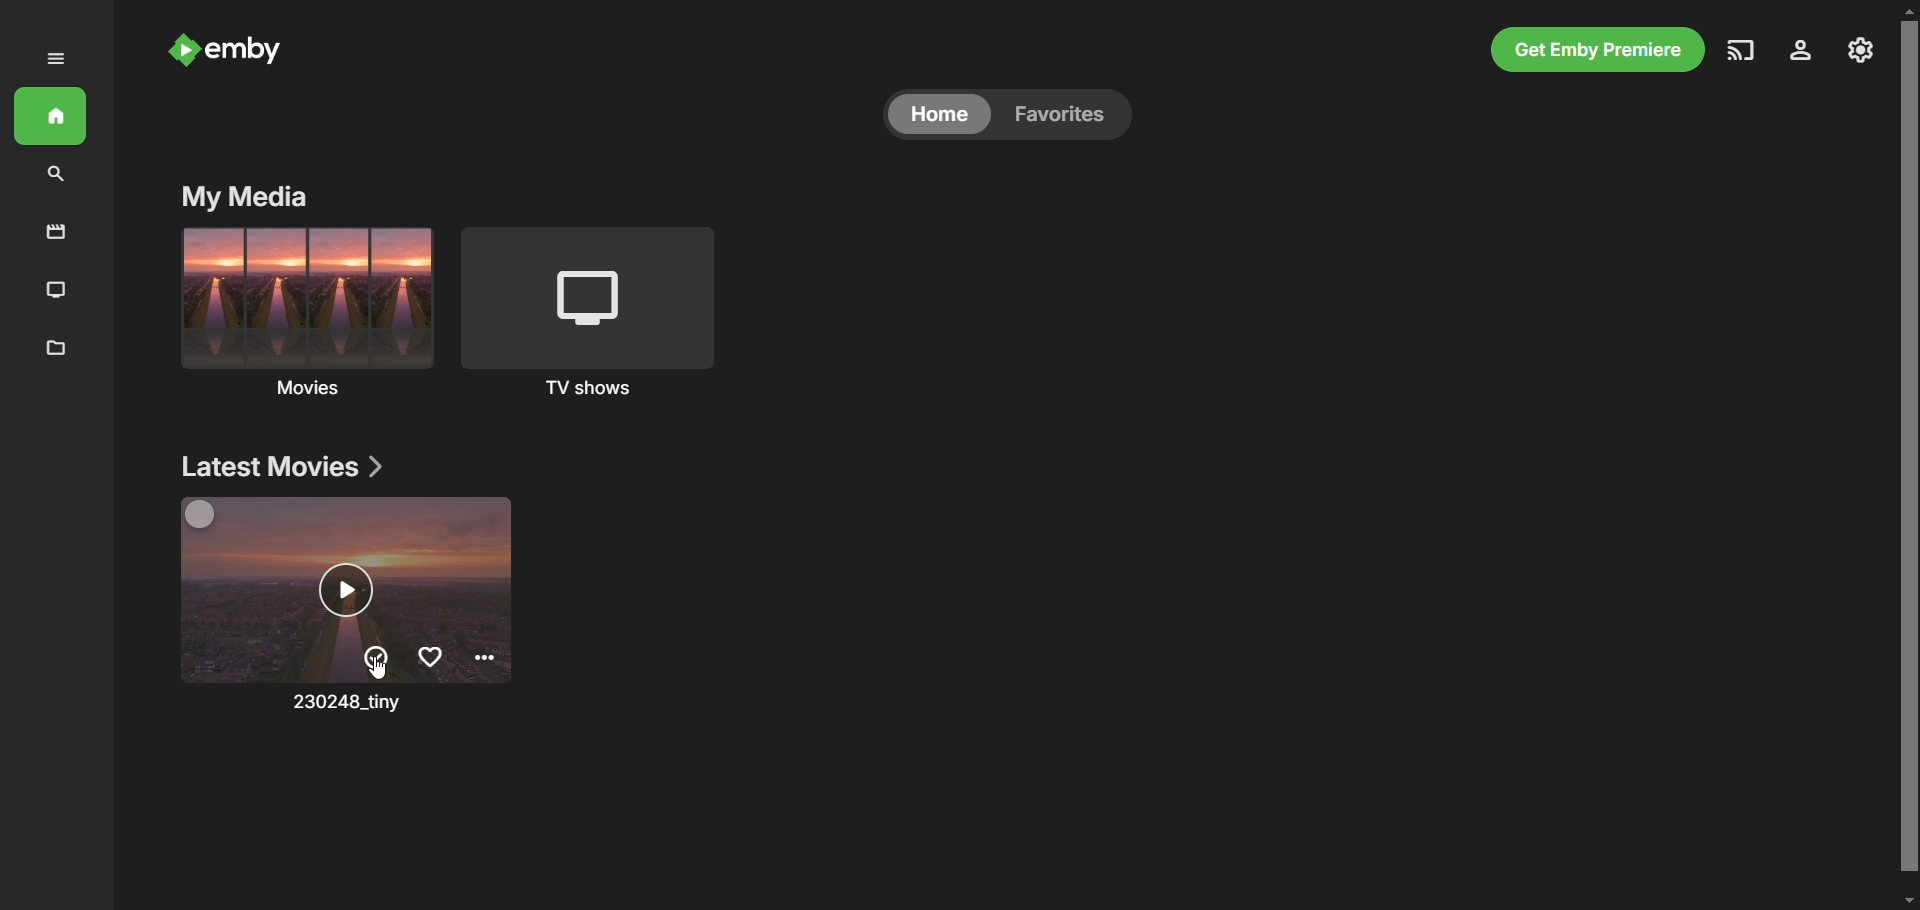 The height and width of the screenshot is (910, 1920). I want to click on play on another device, so click(1744, 50).